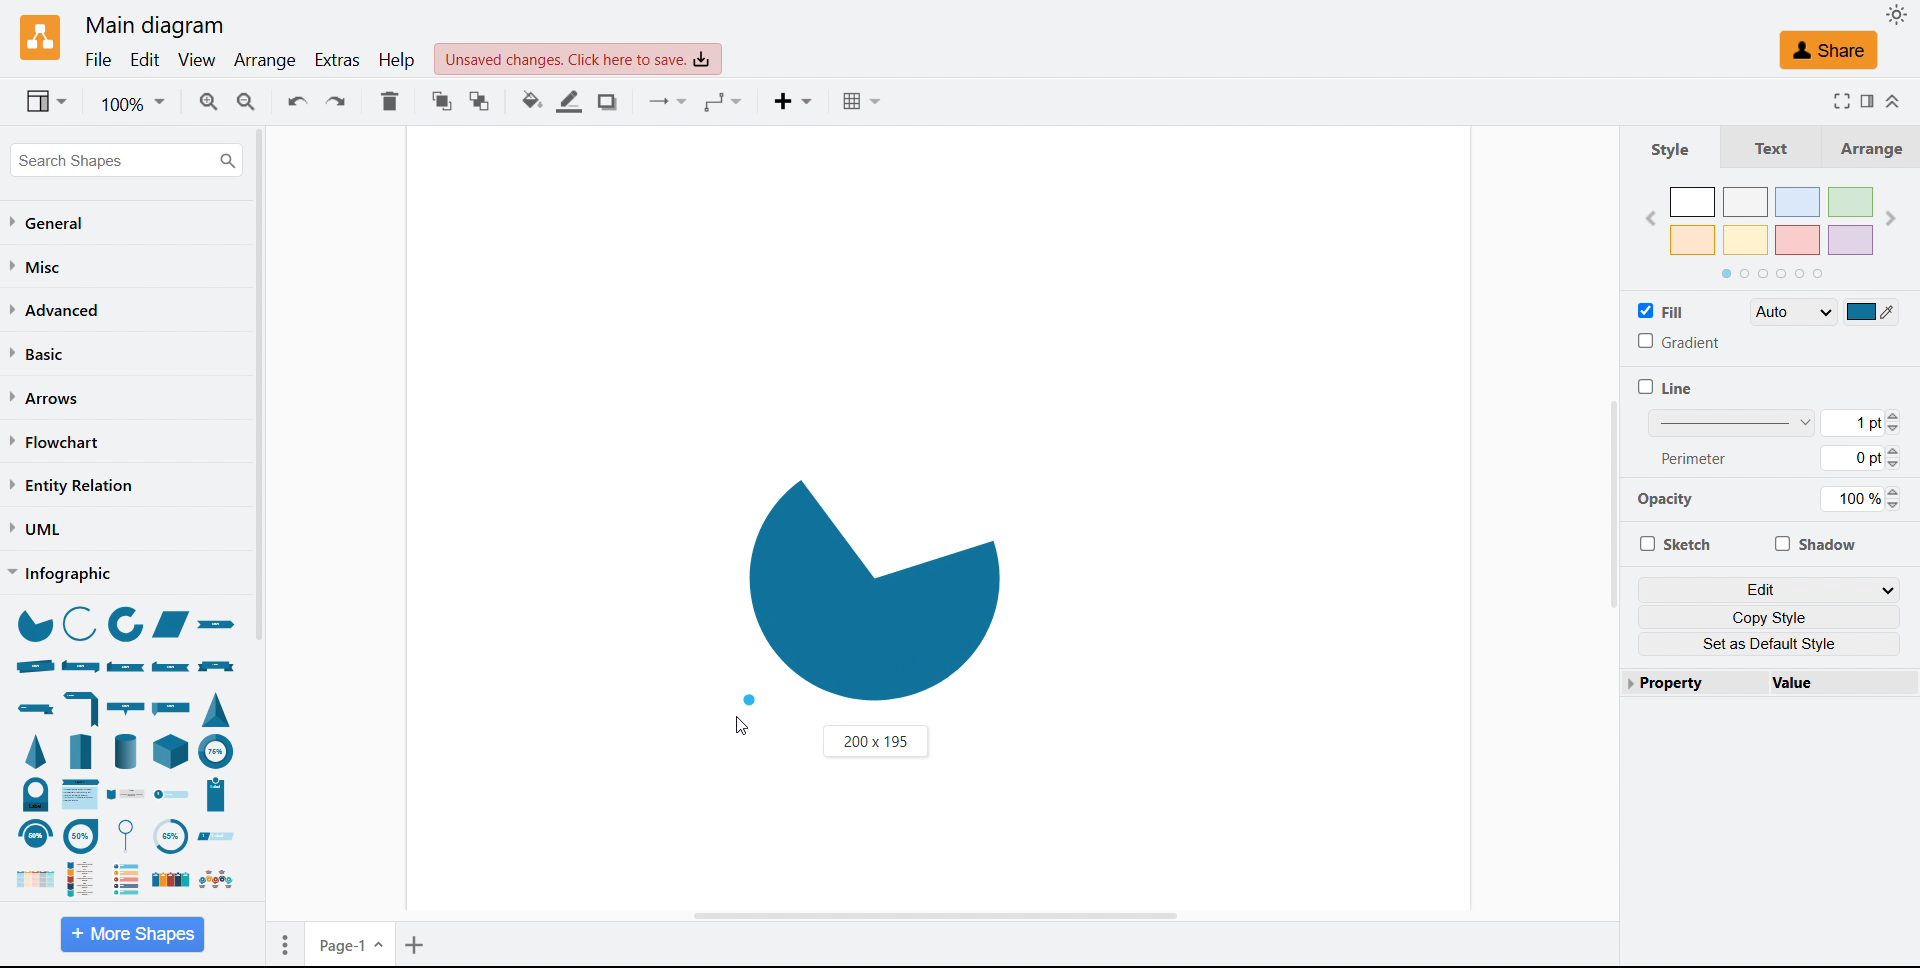 The image size is (1920, 968). Describe the element at coordinates (390, 101) in the screenshot. I see `Delete ` at that location.